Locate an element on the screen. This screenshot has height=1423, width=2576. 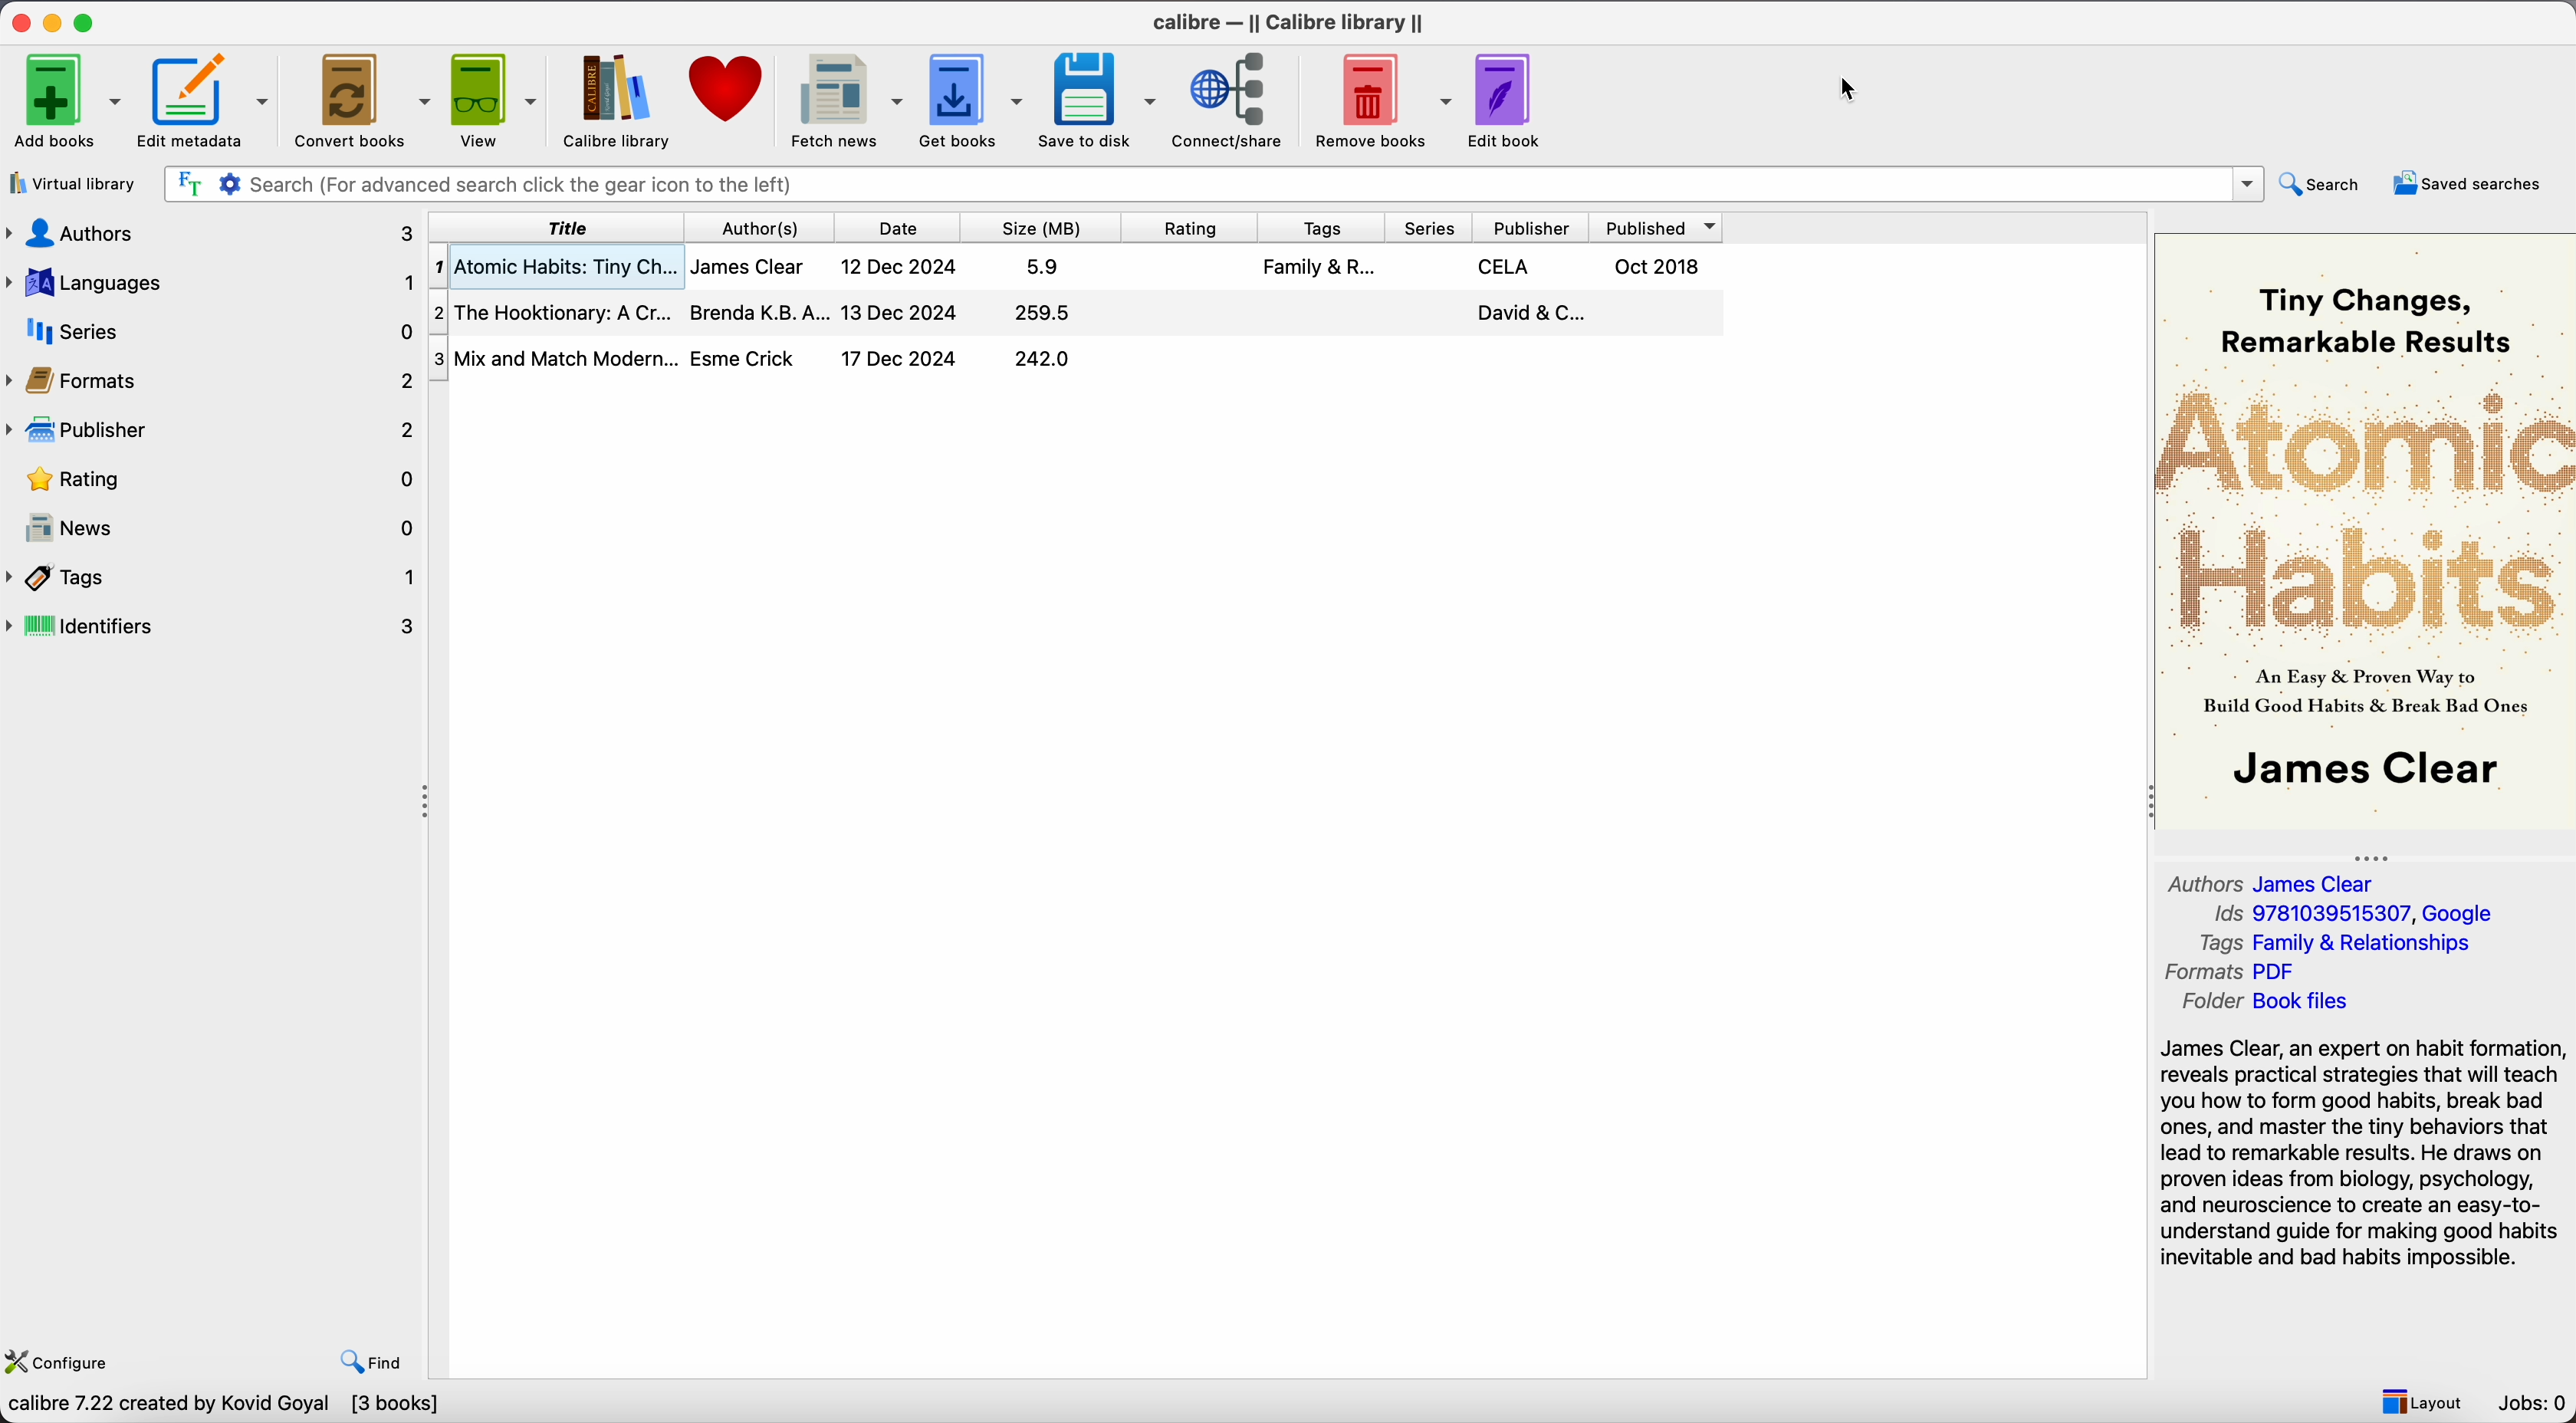
5.9 is located at coordinates (1046, 266).